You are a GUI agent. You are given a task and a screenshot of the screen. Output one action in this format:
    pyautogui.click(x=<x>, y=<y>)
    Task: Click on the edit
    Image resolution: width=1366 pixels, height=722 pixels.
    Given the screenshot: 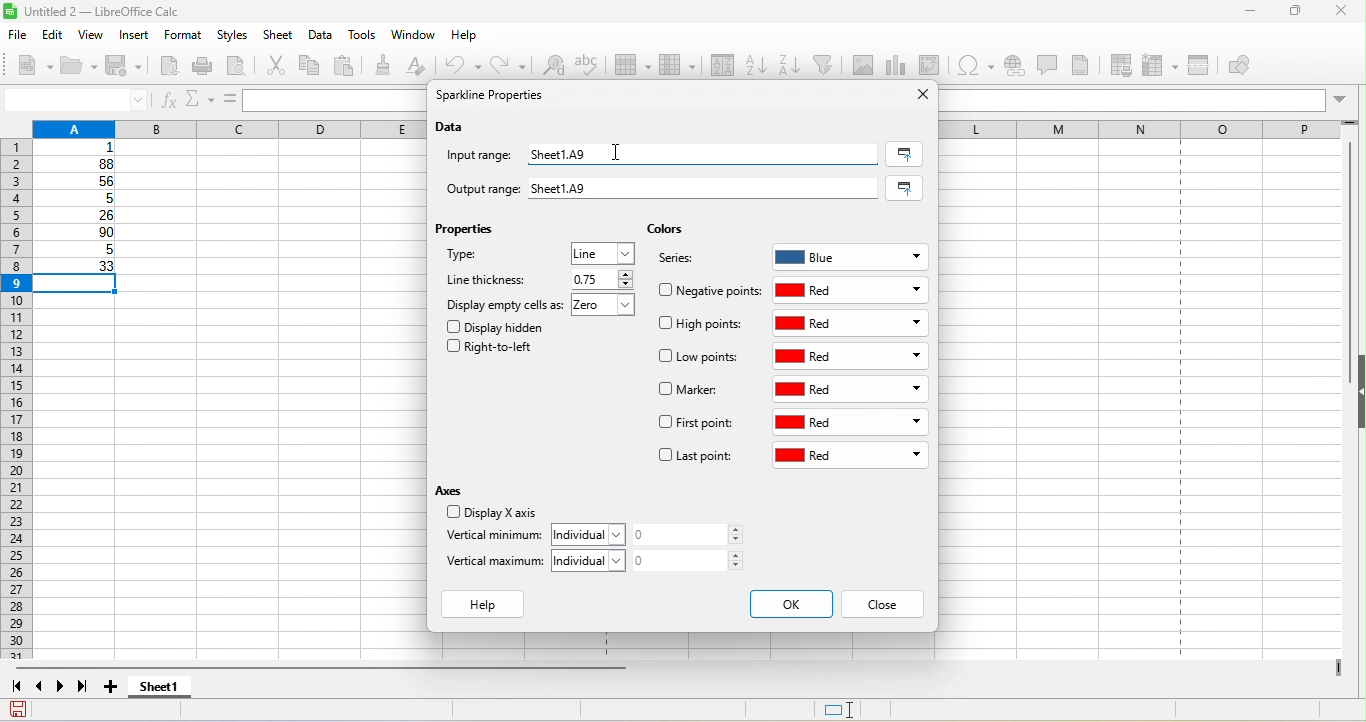 What is the action you would take?
    pyautogui.click(x=55, y=34)
    